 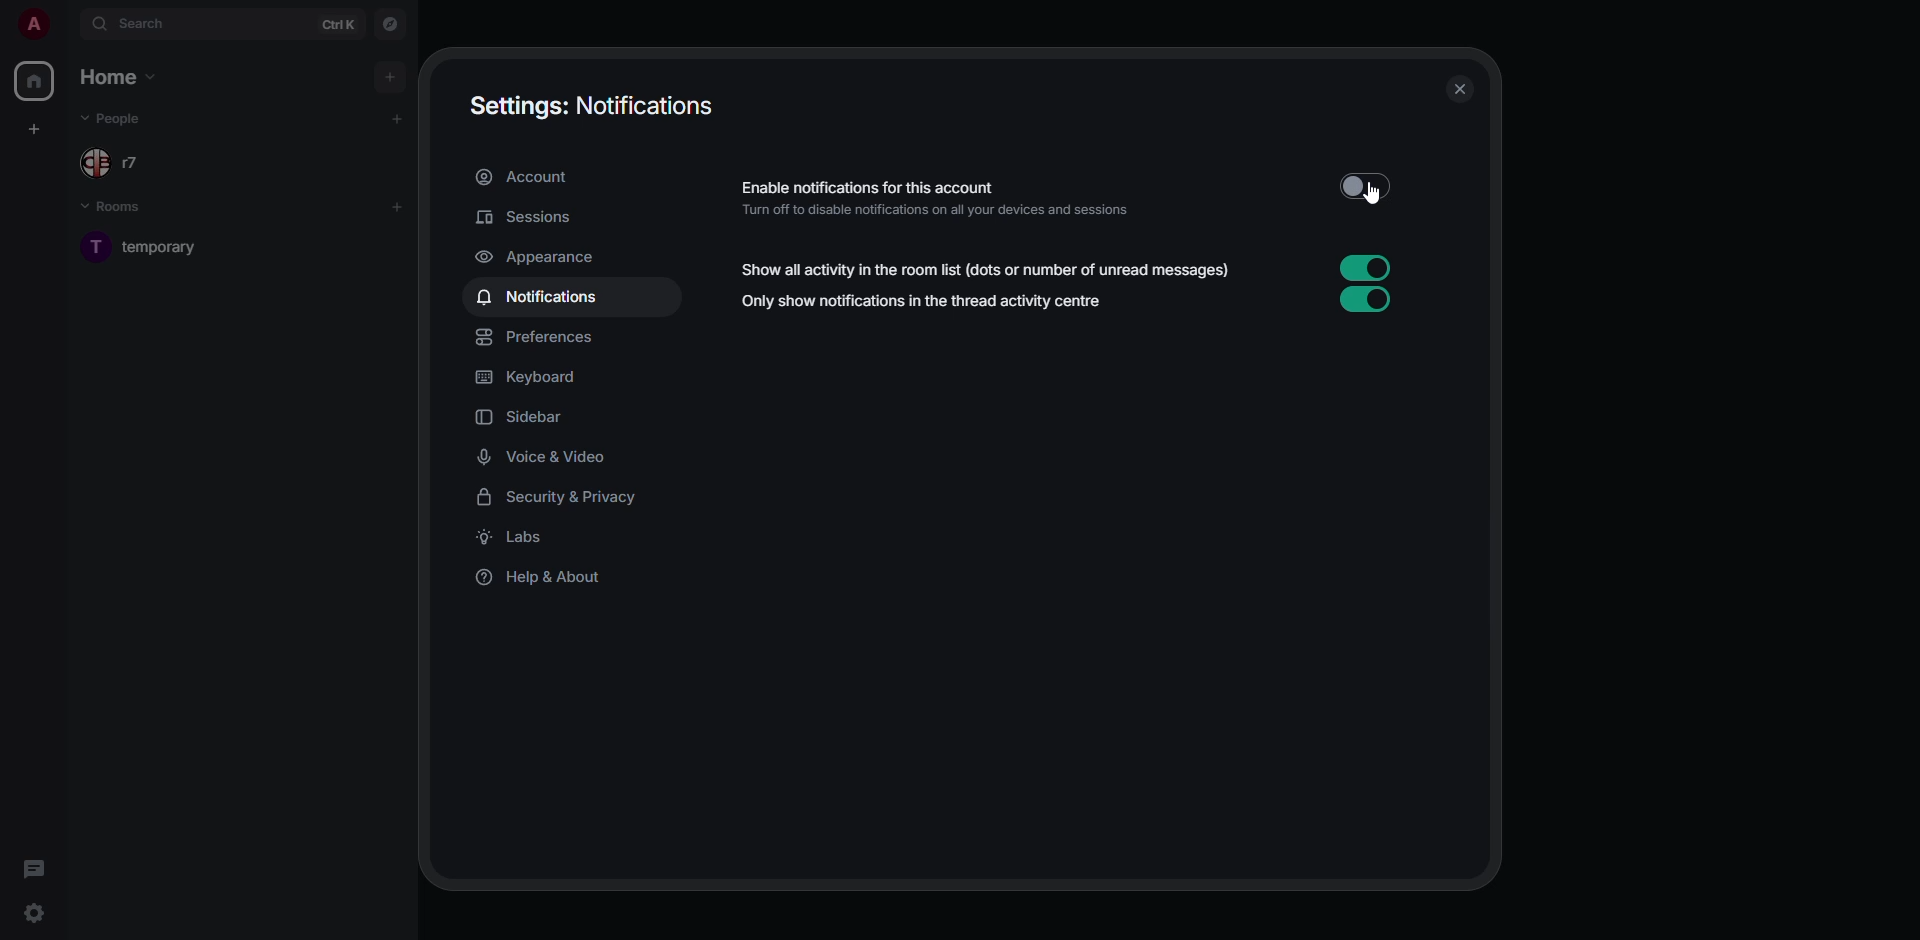 What do you see at coordinates (589, 105) in the screenshot?
I see `settings notifications` at bounding box center [589, 105].